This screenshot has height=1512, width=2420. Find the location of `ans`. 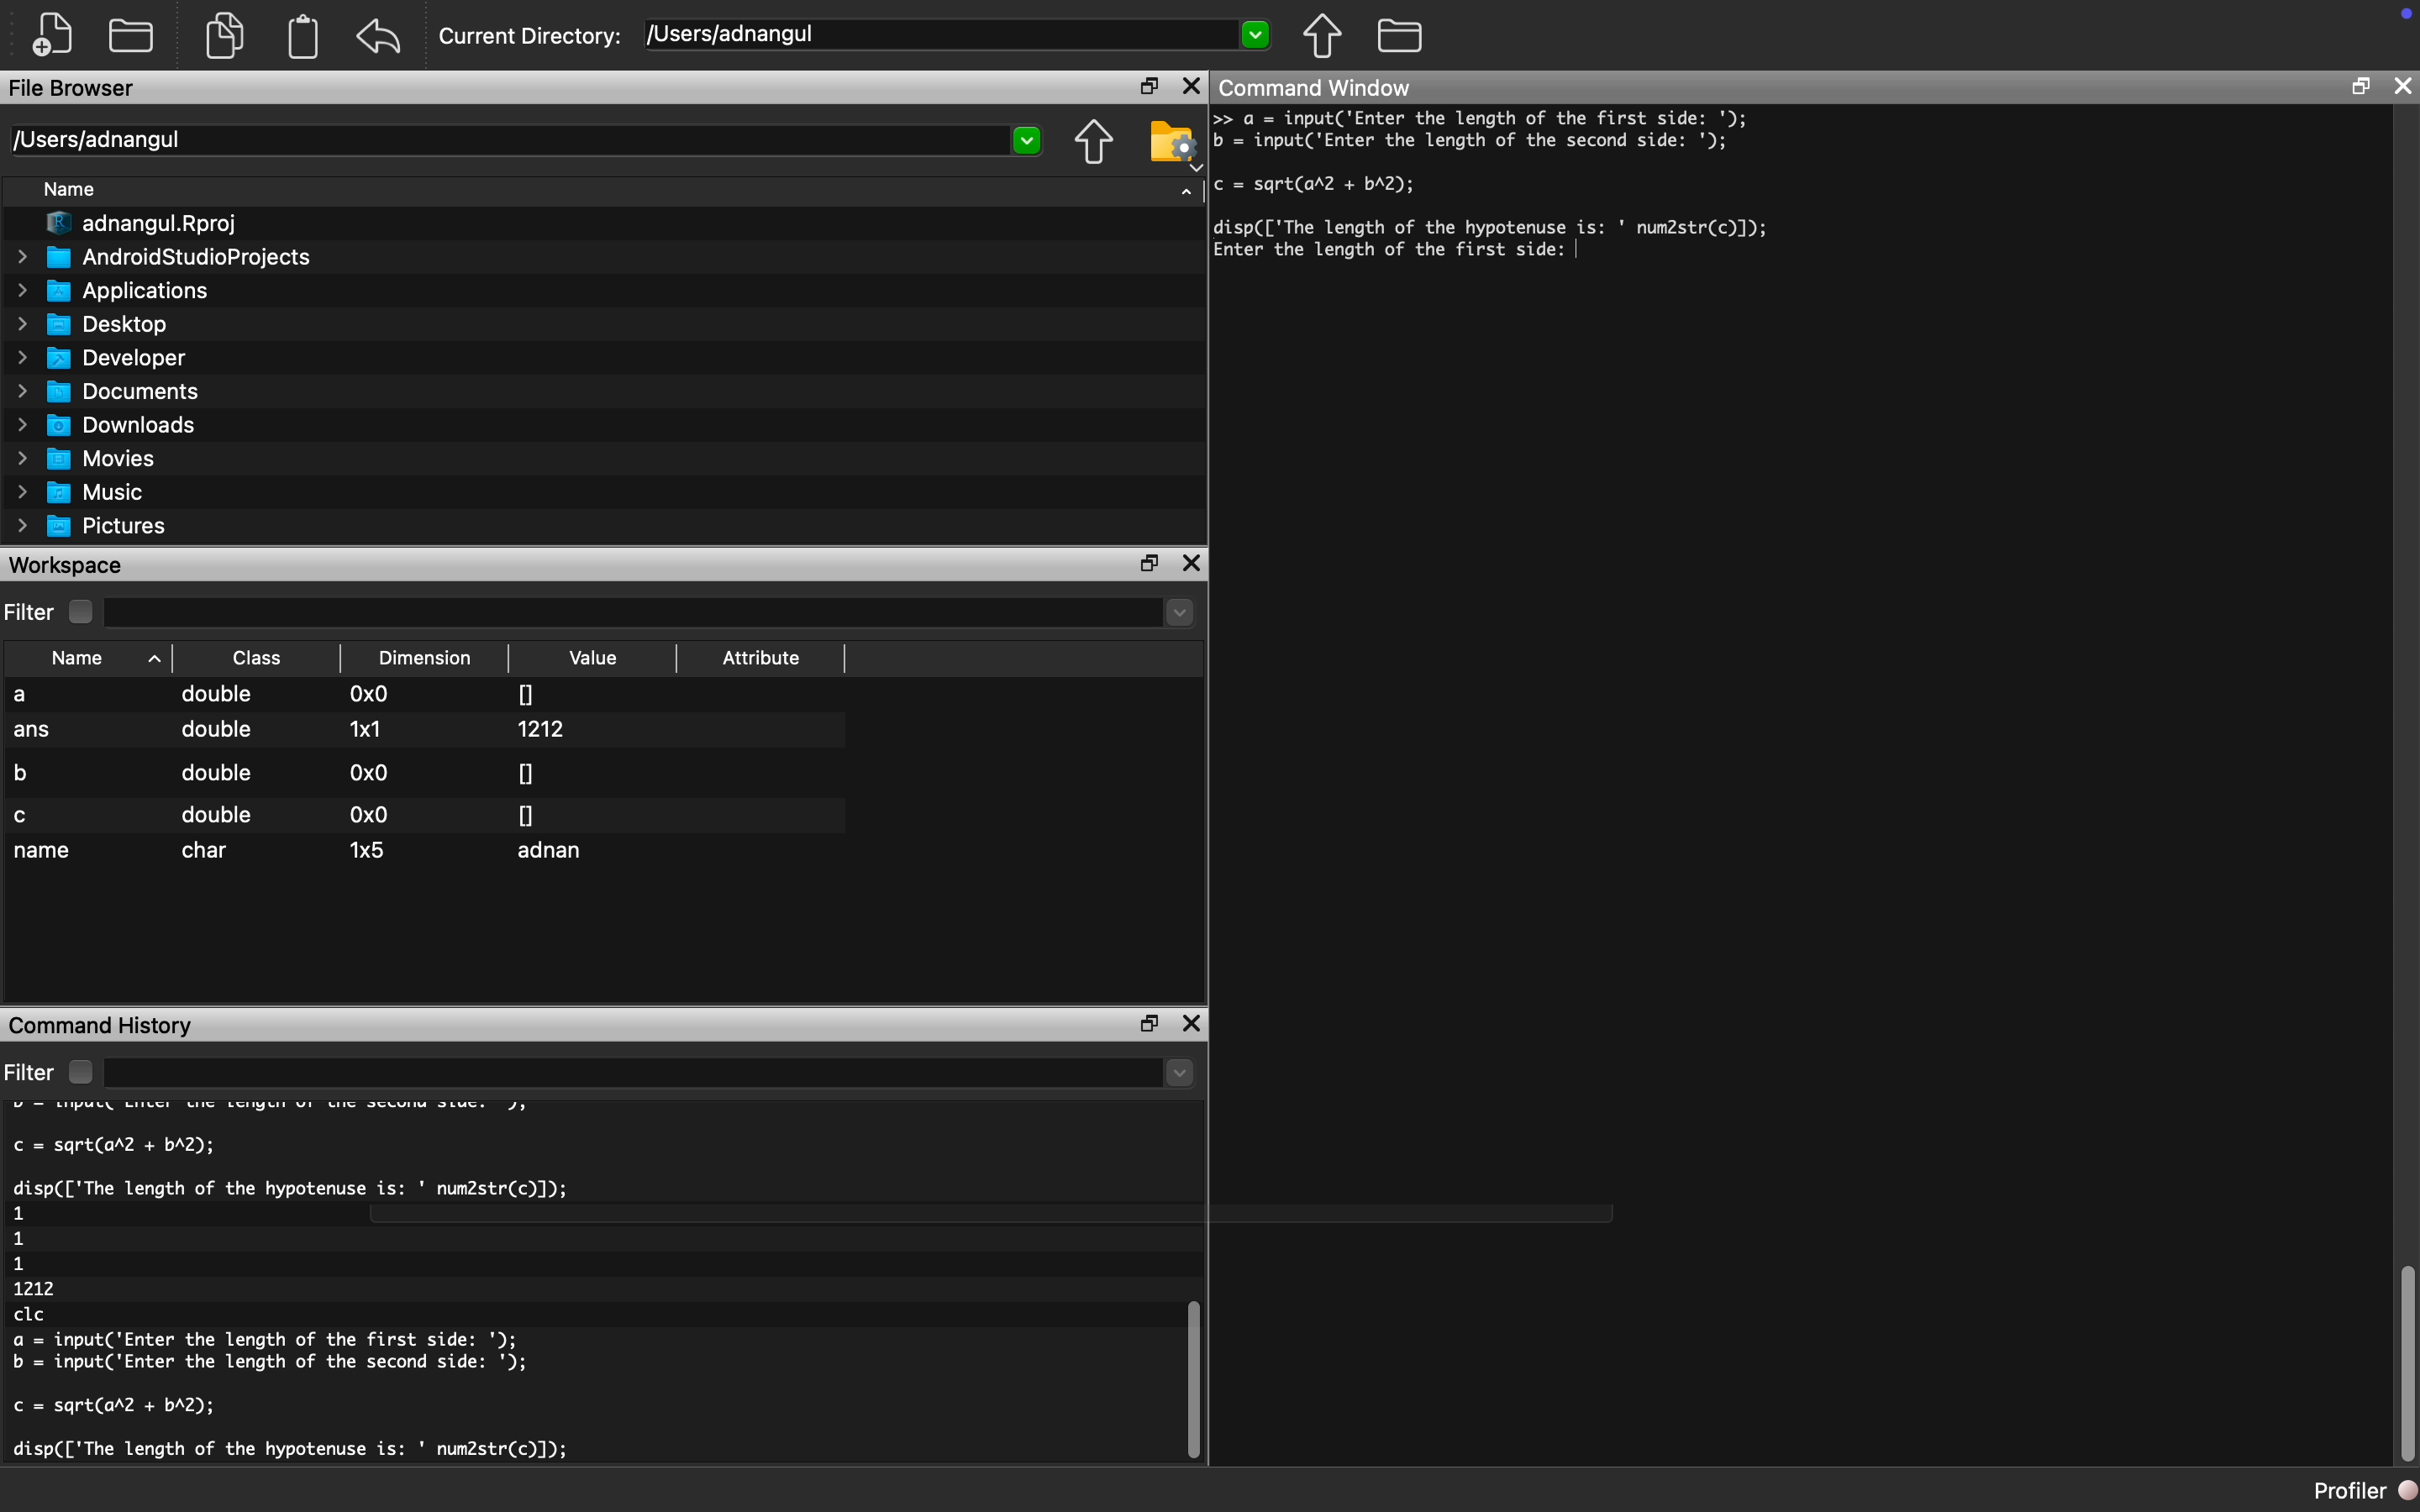

ans is located at coordinates (34, 733).